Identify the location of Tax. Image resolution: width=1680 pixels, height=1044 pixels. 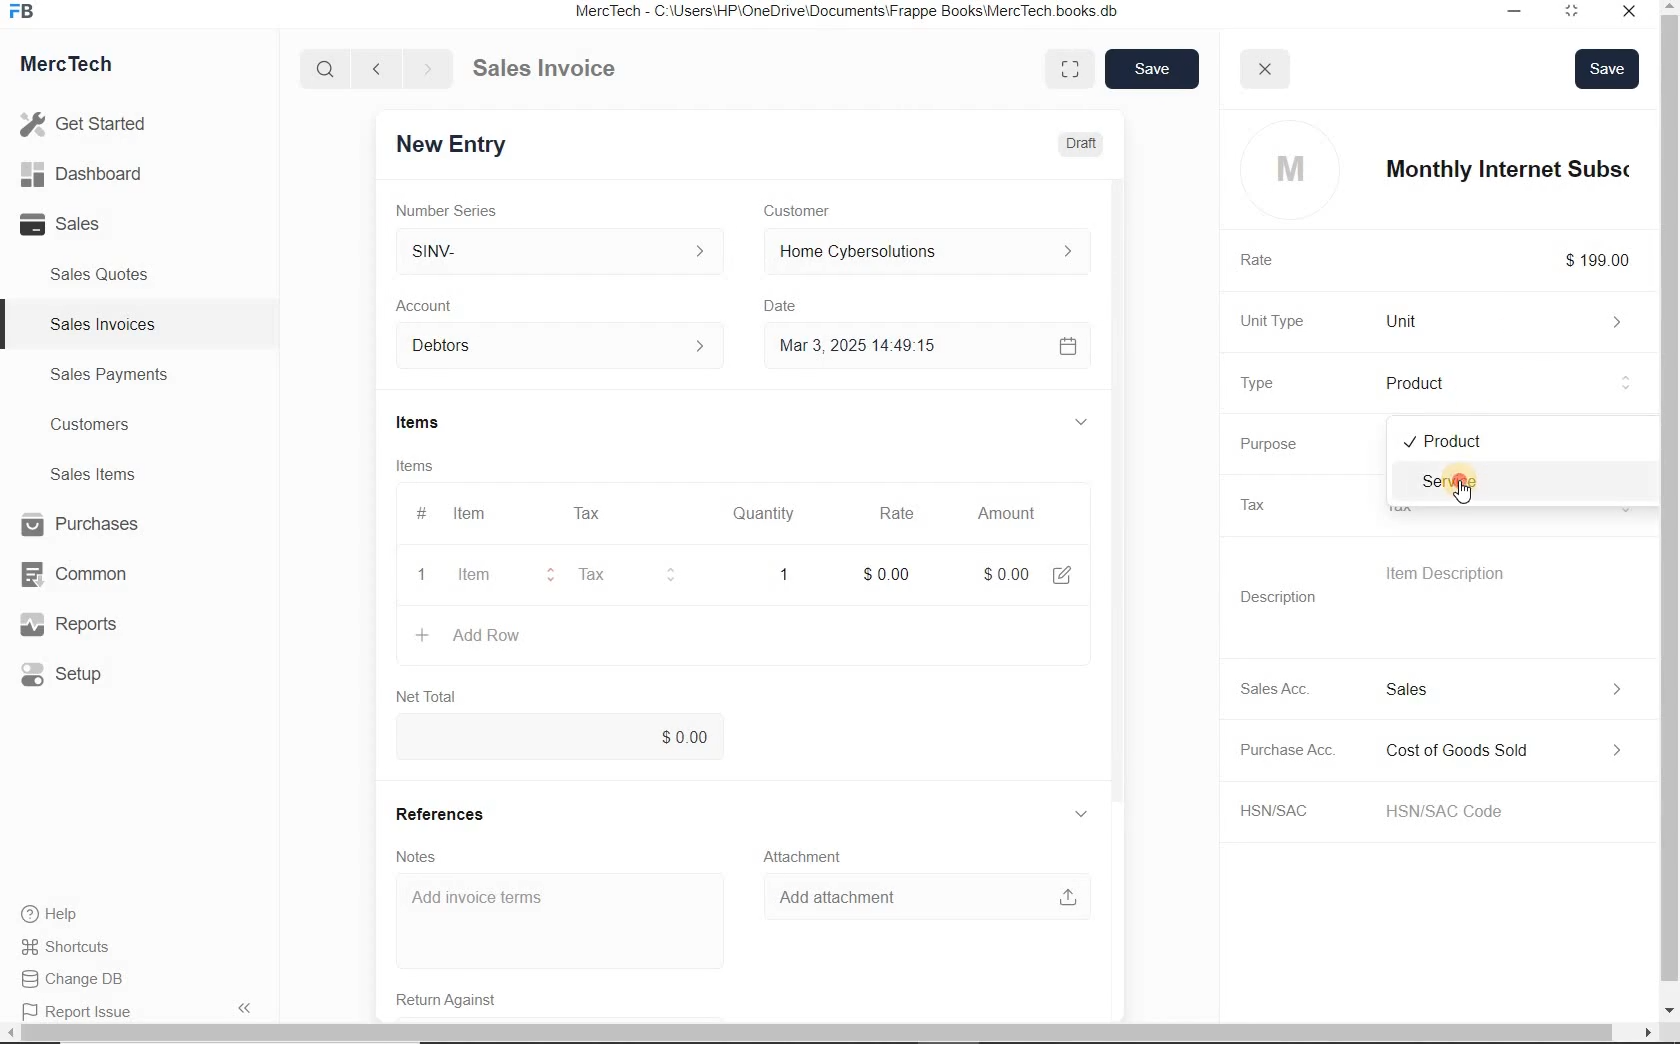
(597, 513).